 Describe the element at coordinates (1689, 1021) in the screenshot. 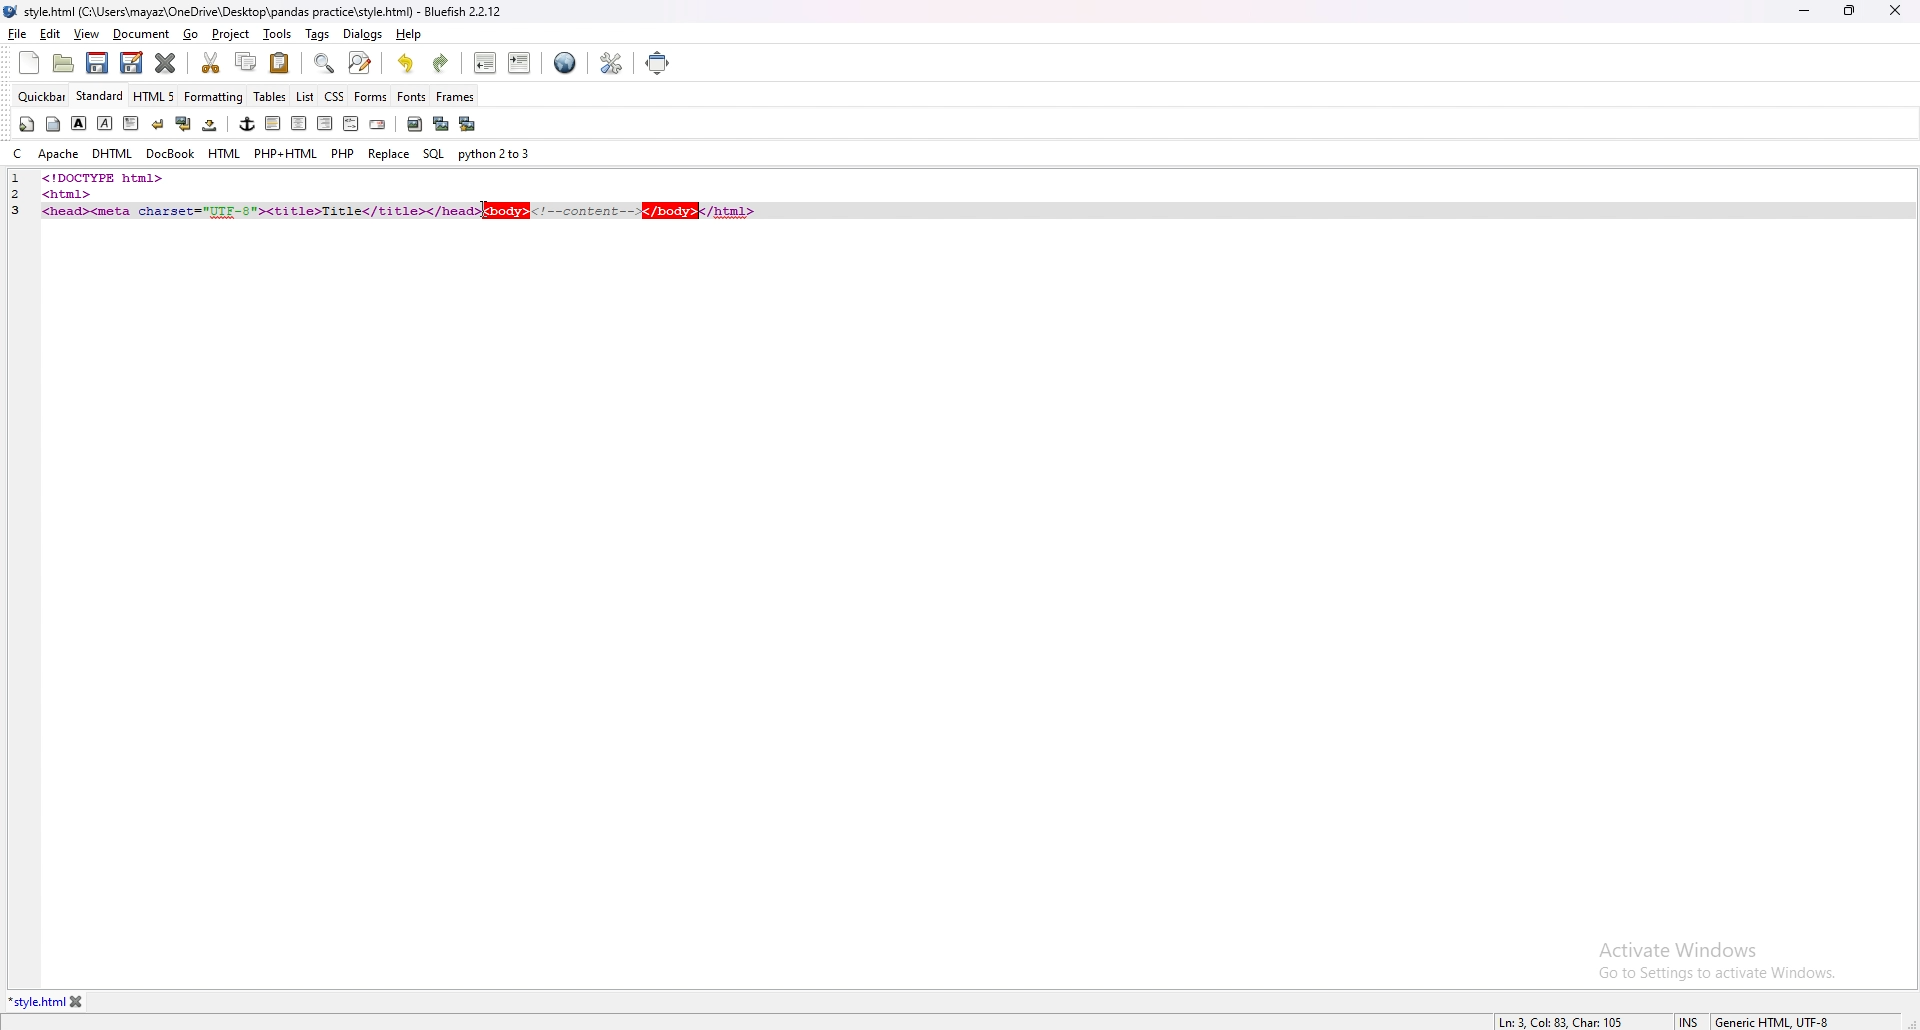

I see `cursor mode` at that location.